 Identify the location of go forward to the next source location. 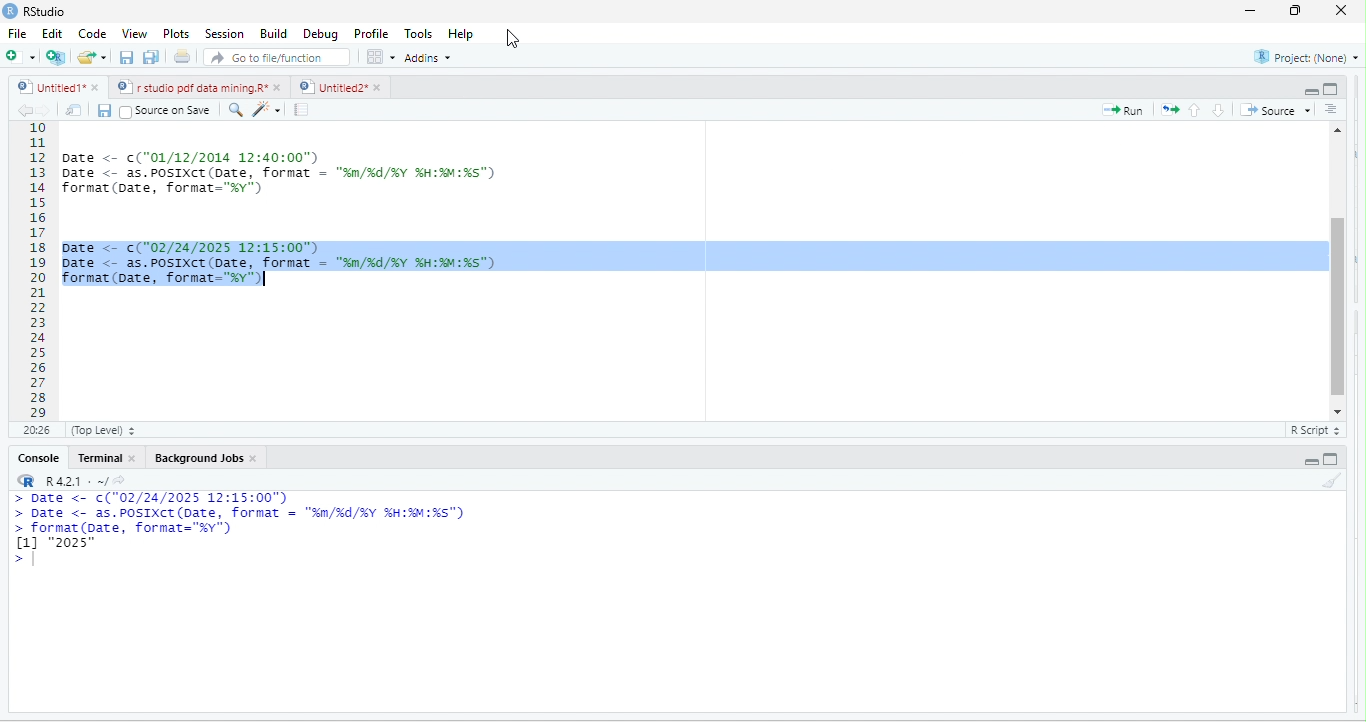
(47, 111).